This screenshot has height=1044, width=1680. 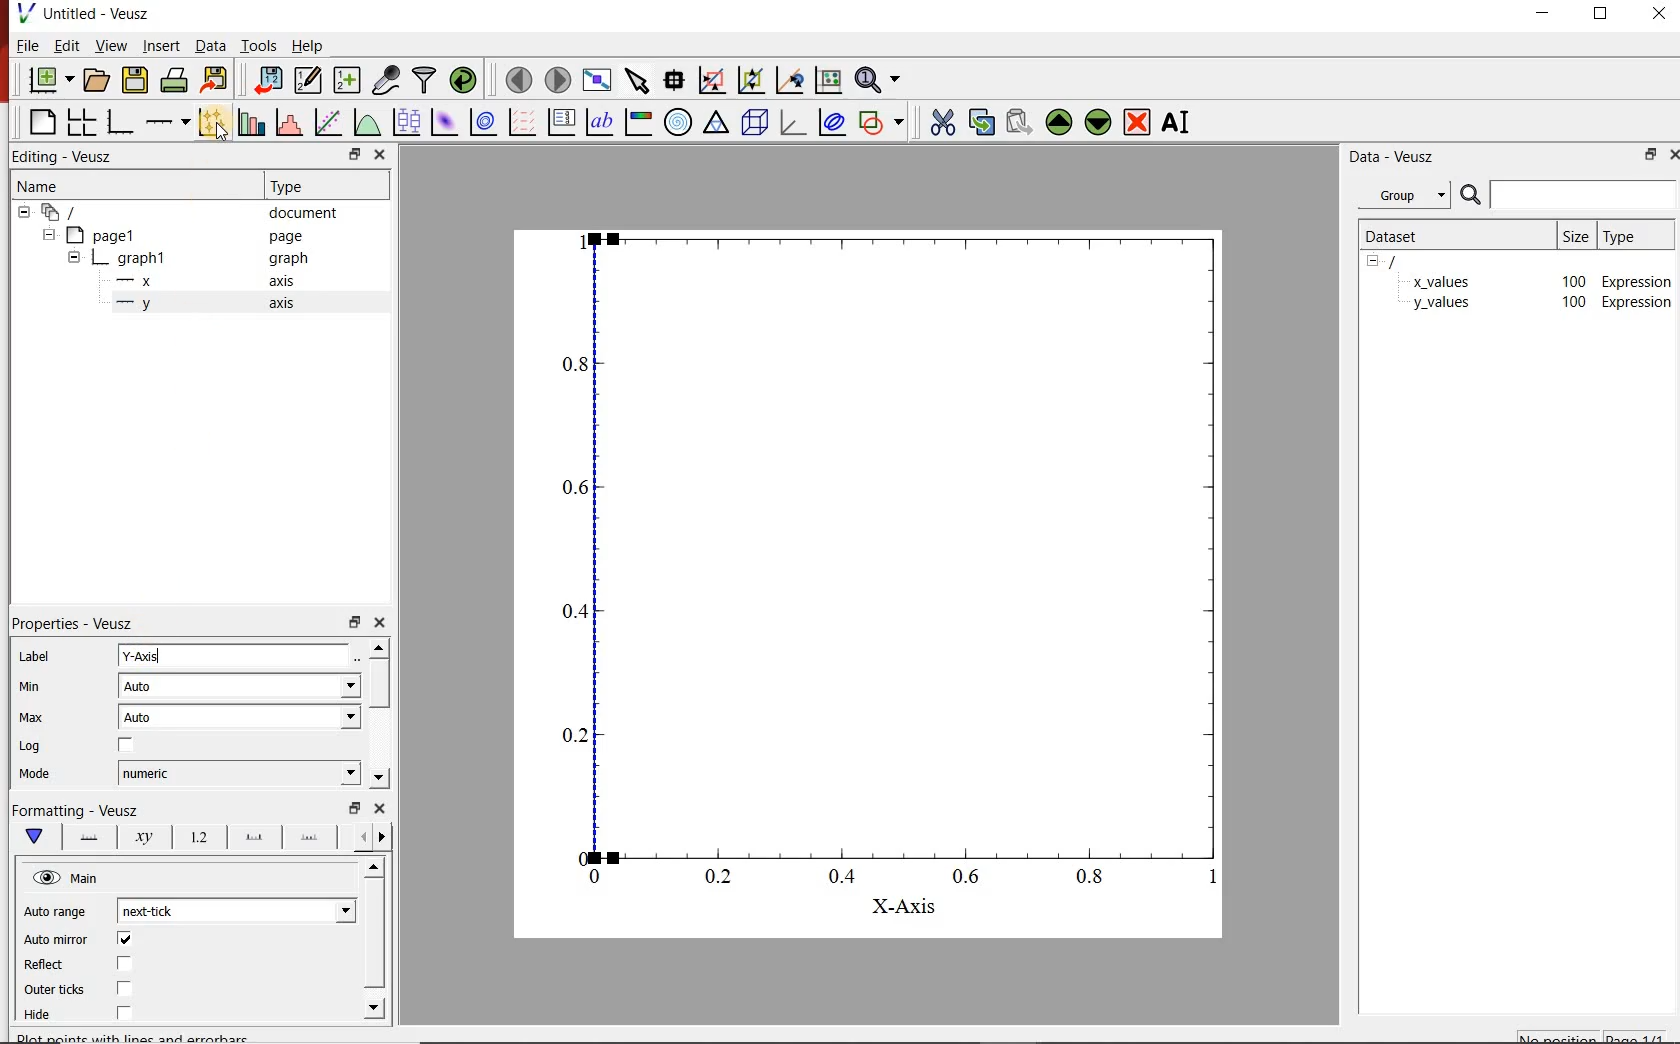 I want to click on main formatting, so click(x=35, y=837).